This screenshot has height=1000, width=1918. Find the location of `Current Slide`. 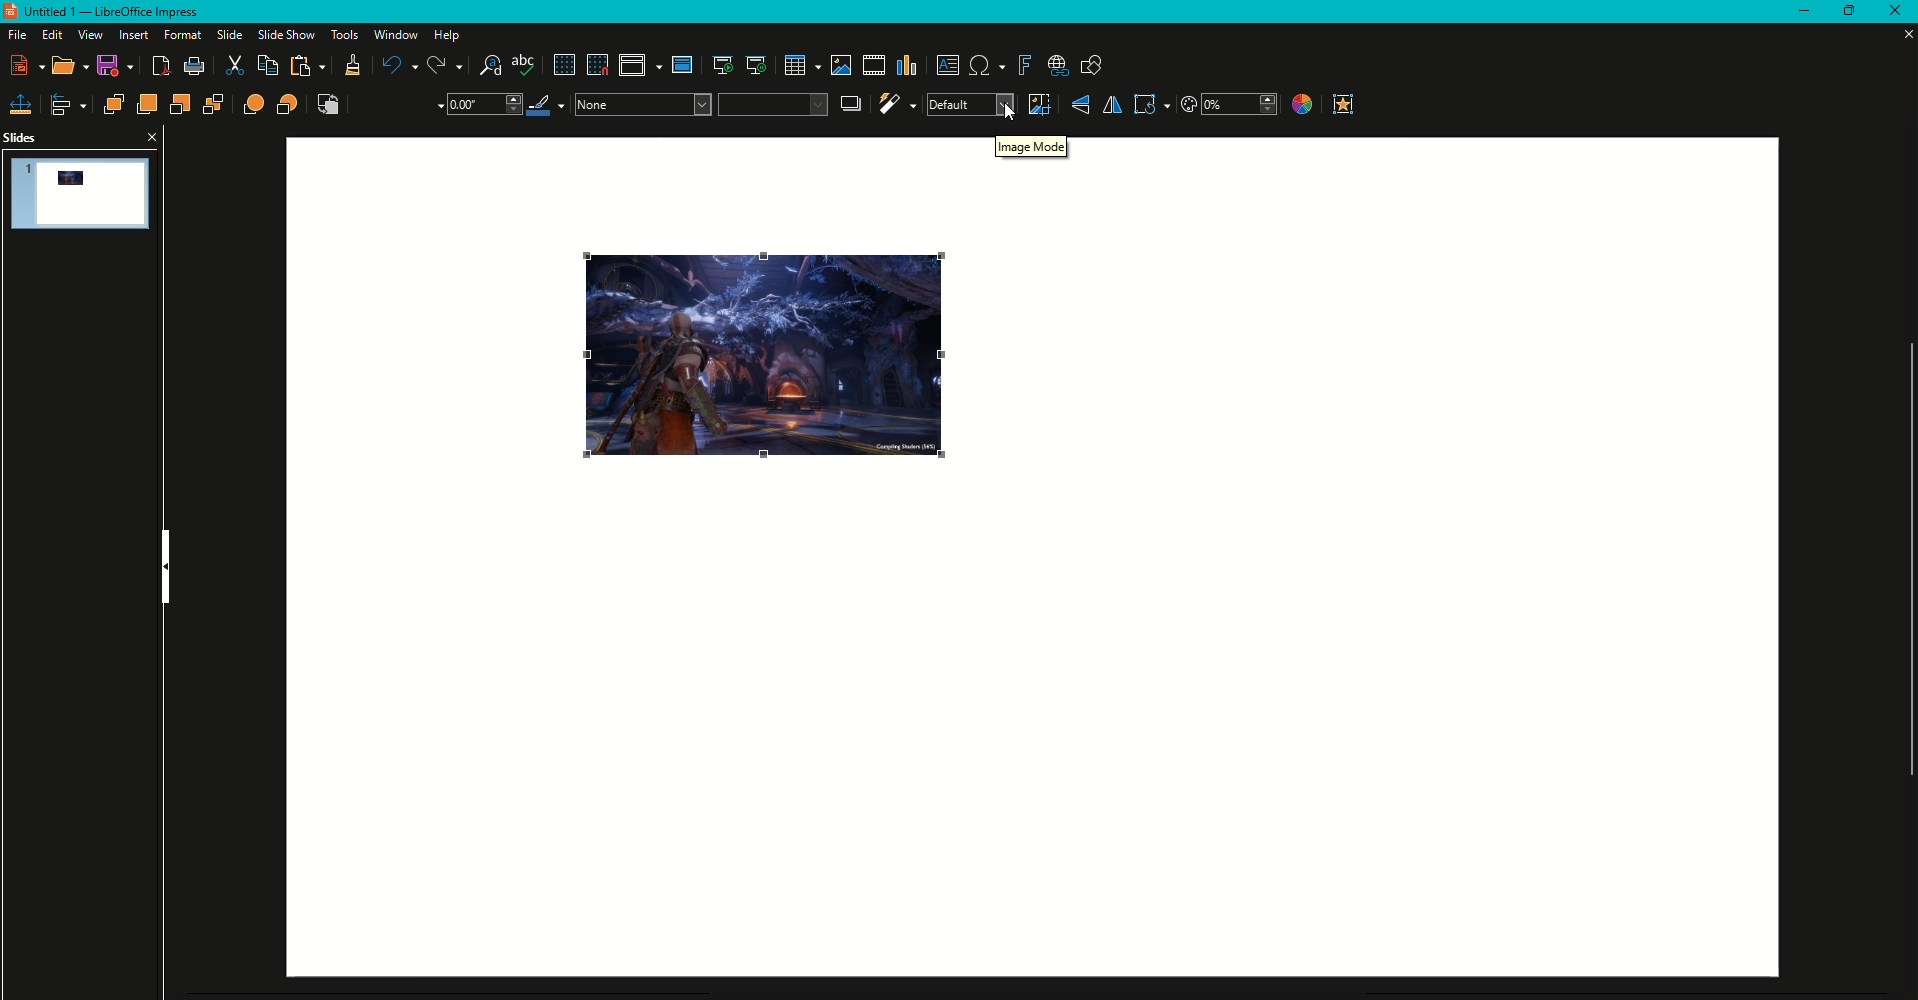

Current Slide is located at coordinates (756, 66).